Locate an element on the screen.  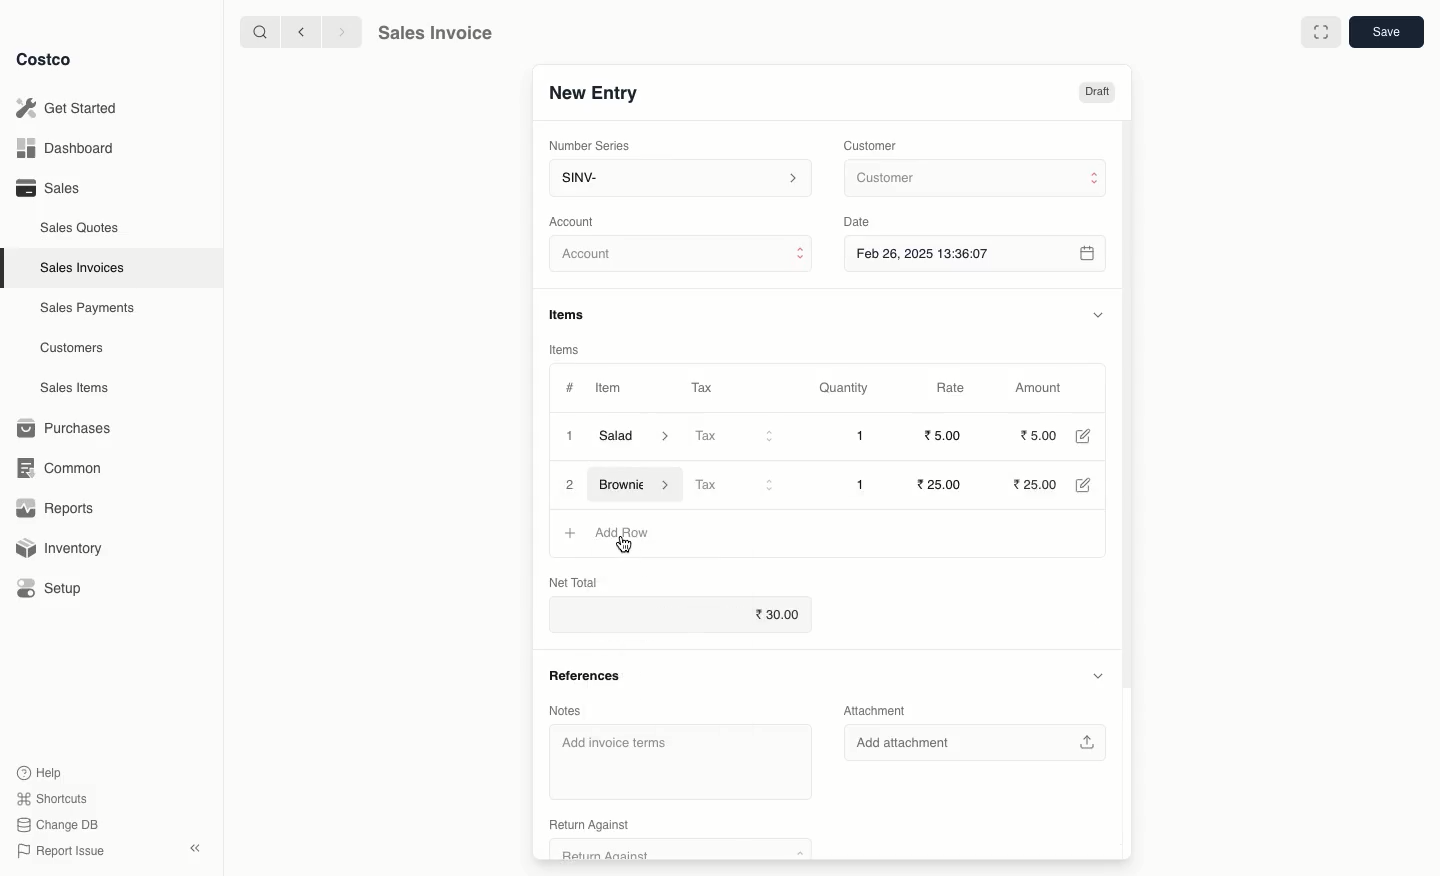
Reports is located at coordinates (56, 510).